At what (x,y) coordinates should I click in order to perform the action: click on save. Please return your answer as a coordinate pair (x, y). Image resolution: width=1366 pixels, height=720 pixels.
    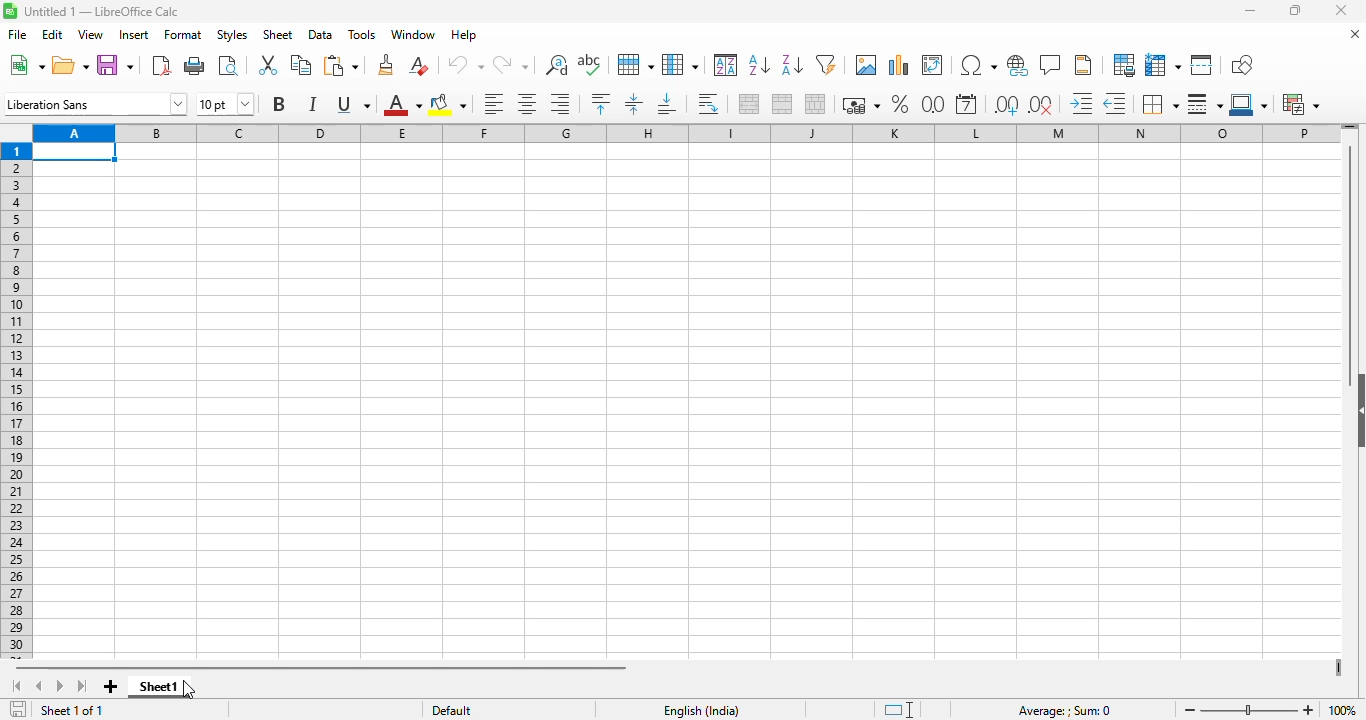
    Looking at the image, I should click on (117, 66).